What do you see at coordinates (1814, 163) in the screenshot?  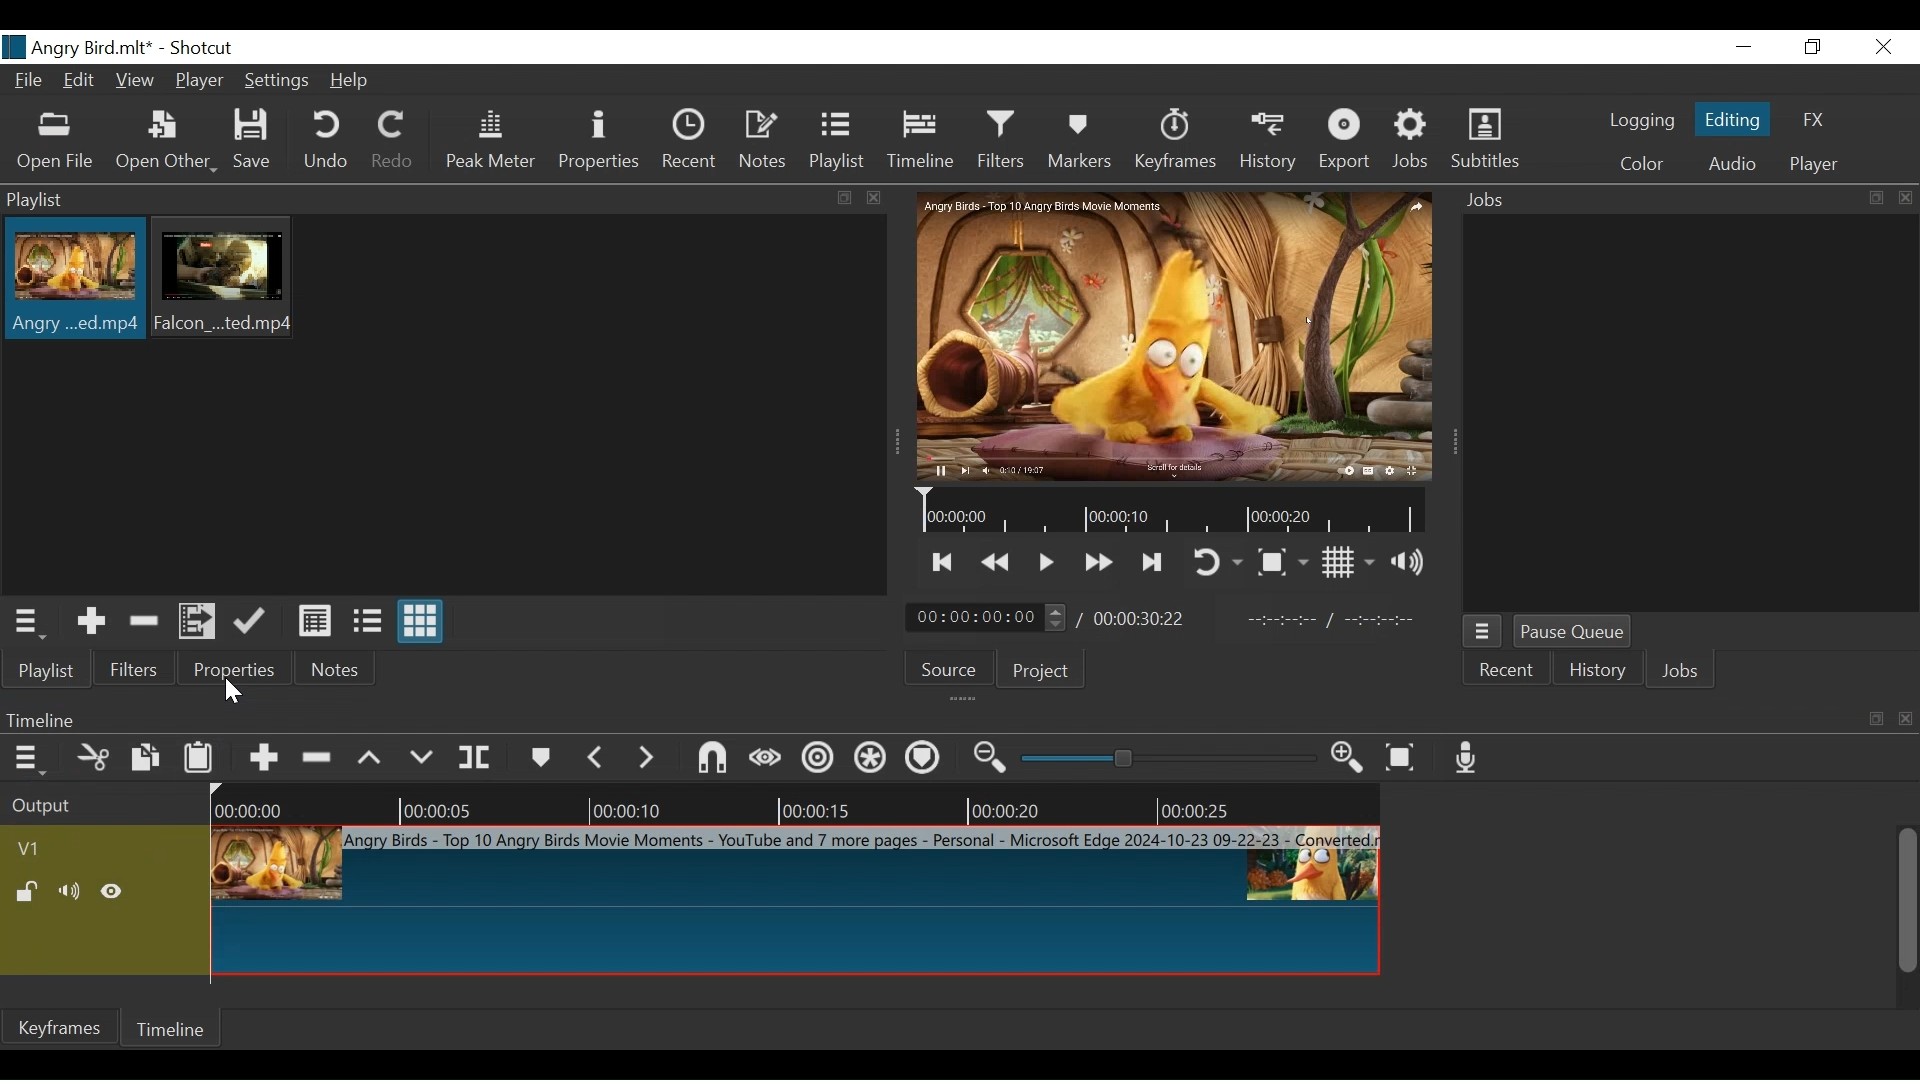 I see `Player` at bounding box center [1814, 163].